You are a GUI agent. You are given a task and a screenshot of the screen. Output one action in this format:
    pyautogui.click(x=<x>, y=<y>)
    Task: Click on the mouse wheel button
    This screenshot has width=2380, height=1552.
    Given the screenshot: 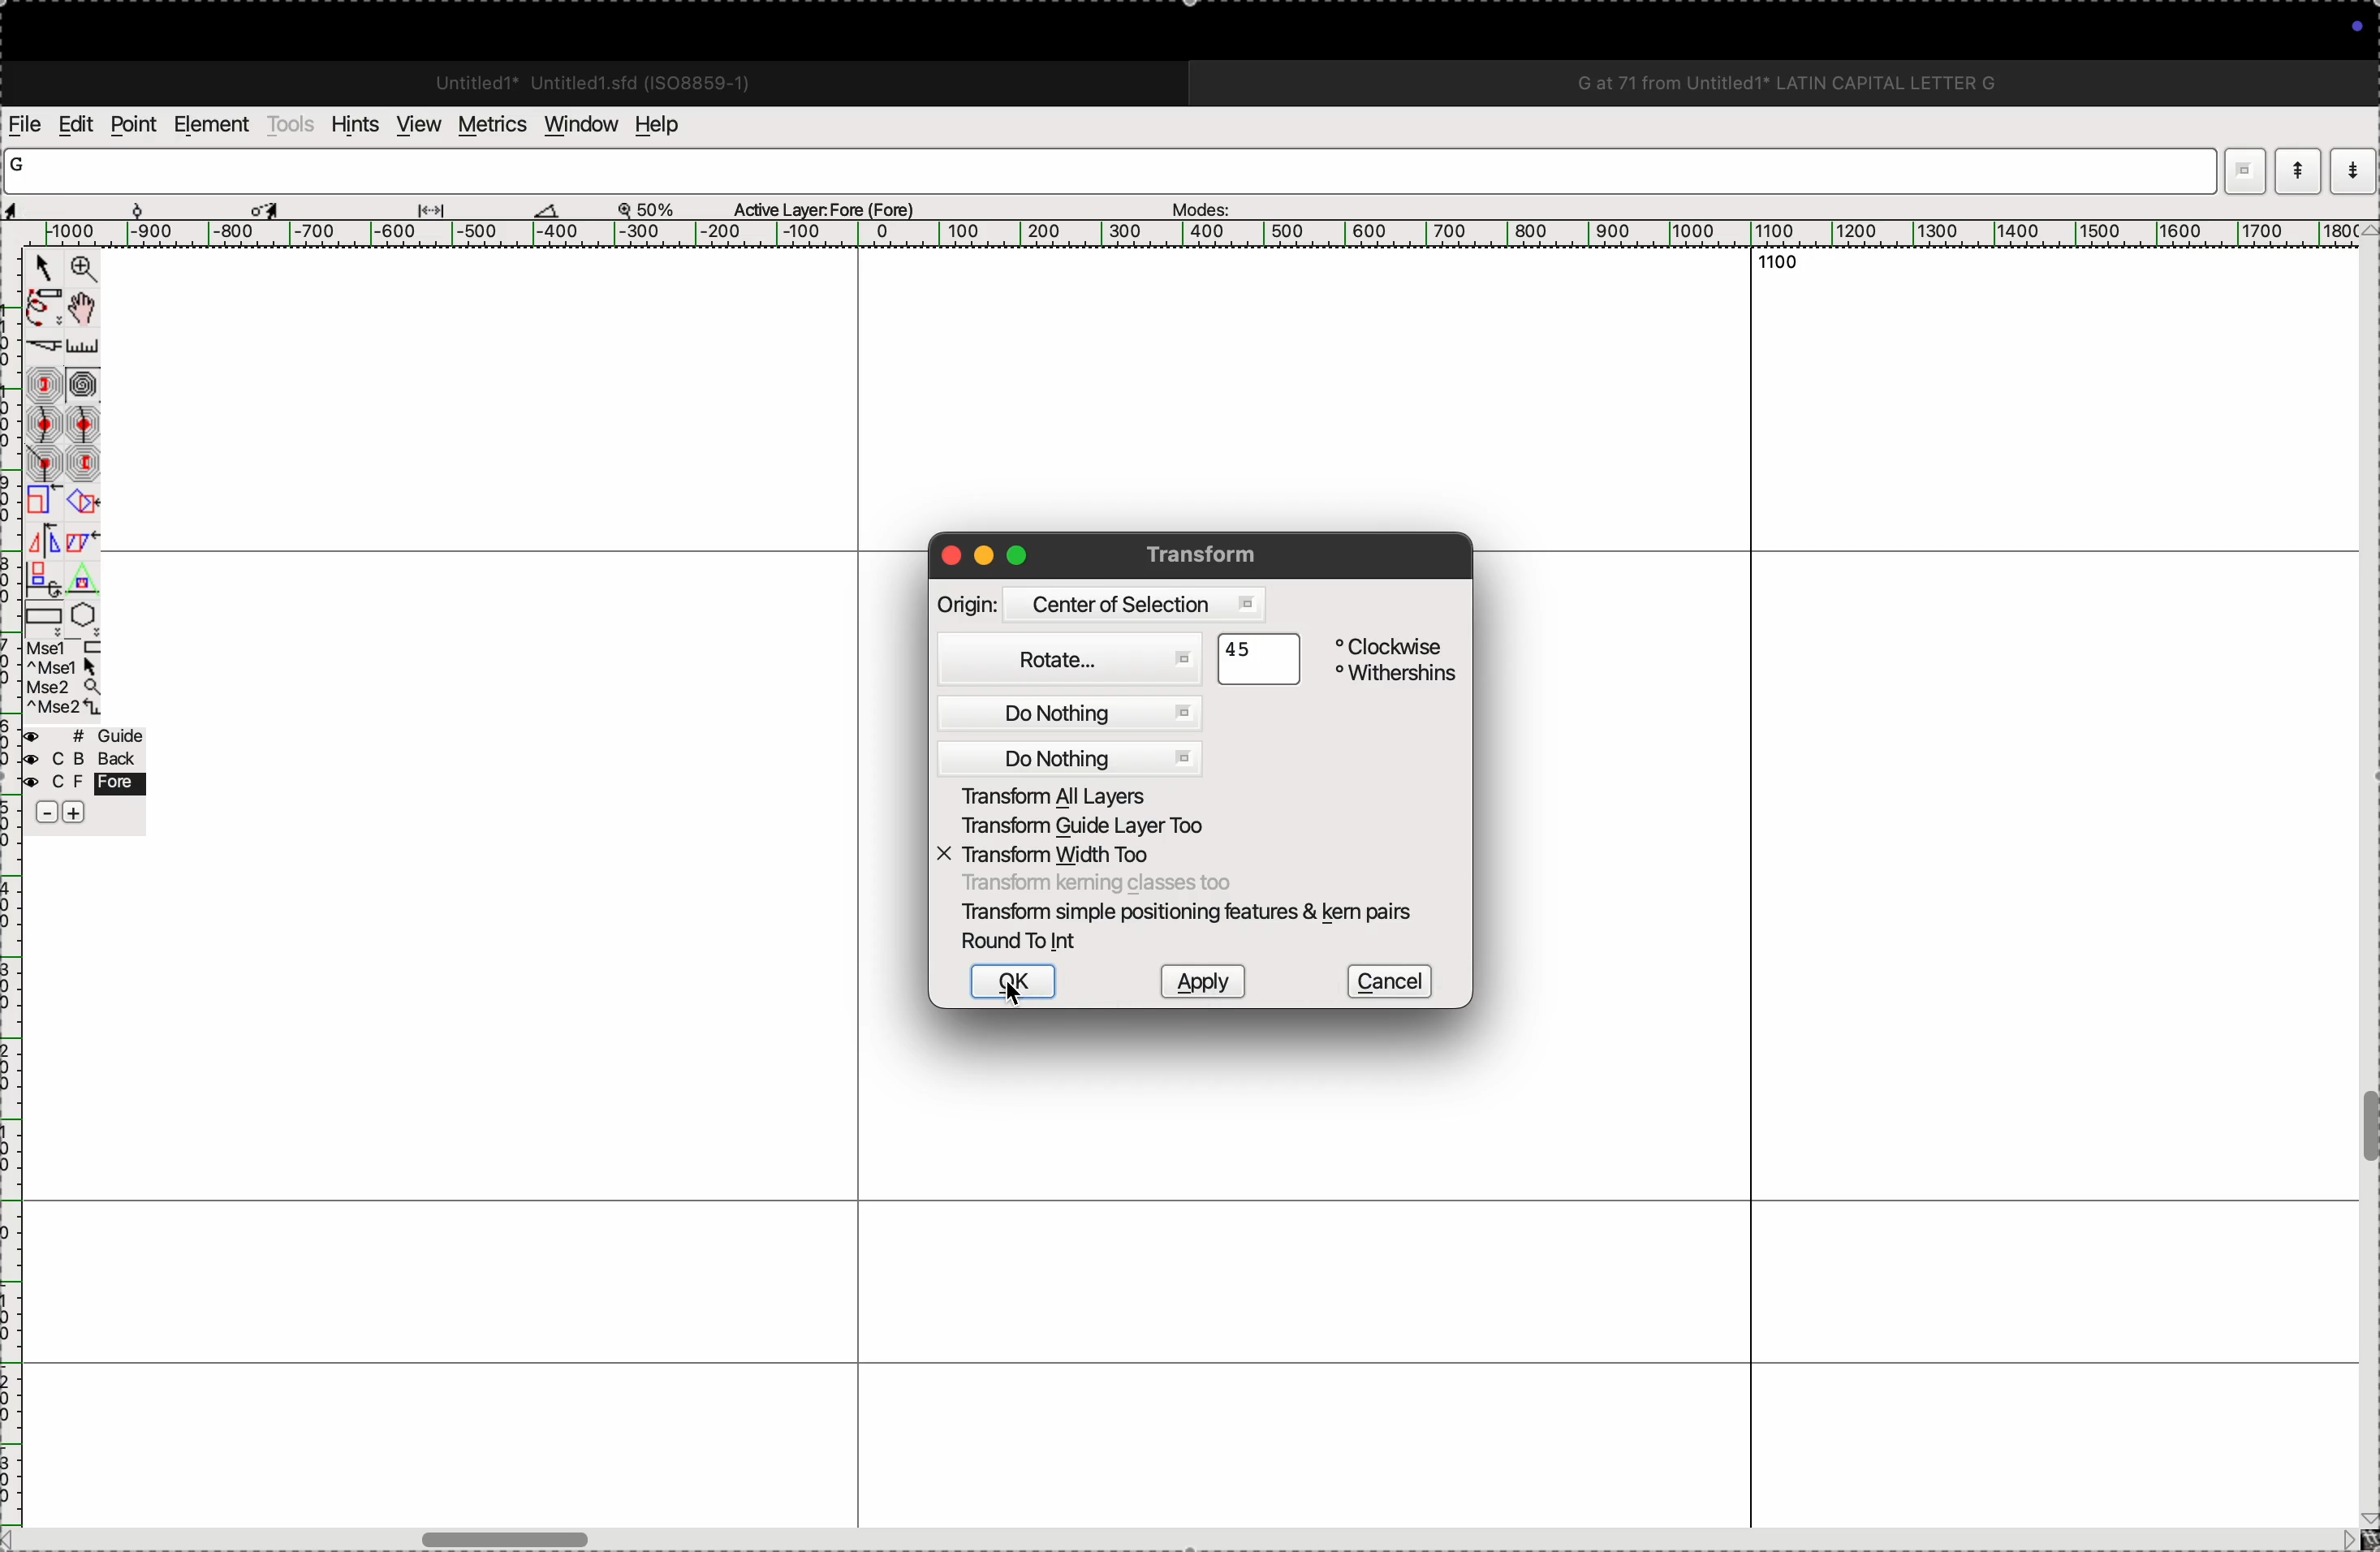 What is the action you would take?
    pyautogui.click(x=65, y=688)
    